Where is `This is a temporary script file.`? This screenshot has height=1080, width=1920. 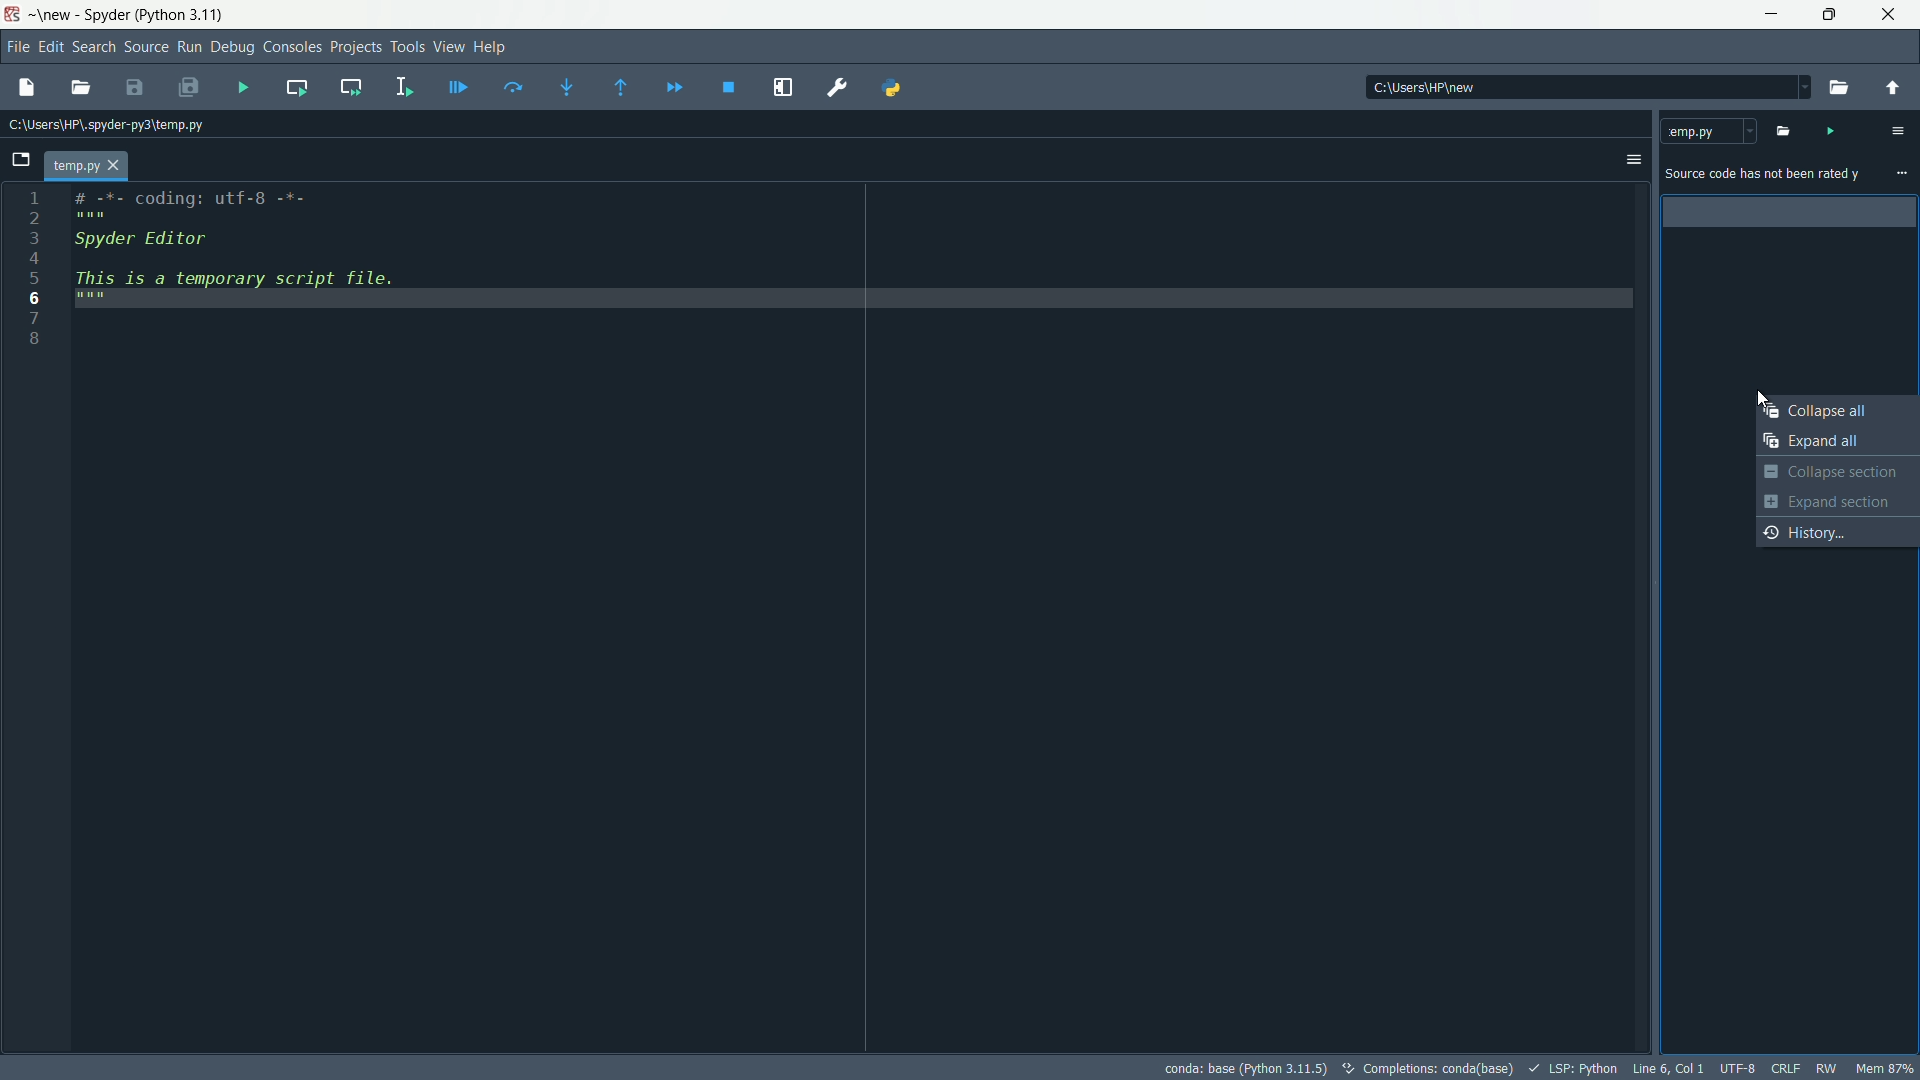
This is a temporary script file. is located at coordinates (249, 289).